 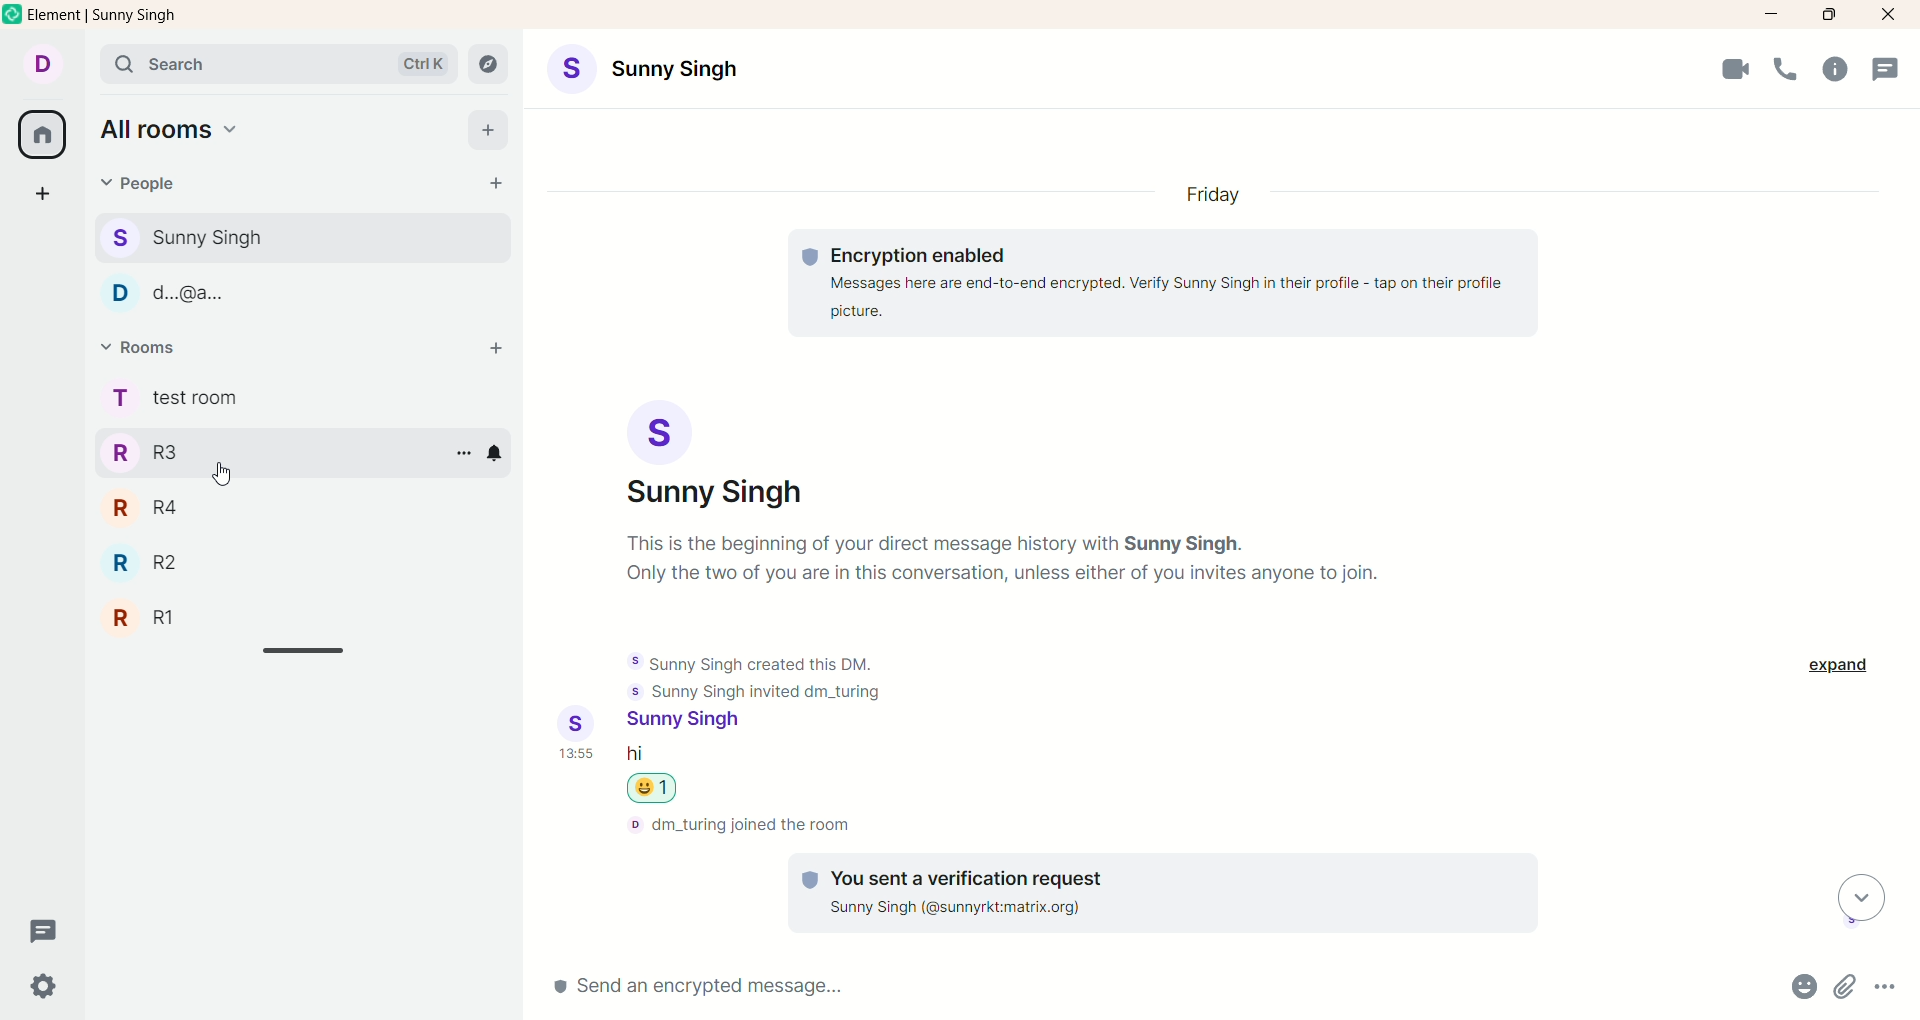 I want to click on add, so click(x=494, y=354).